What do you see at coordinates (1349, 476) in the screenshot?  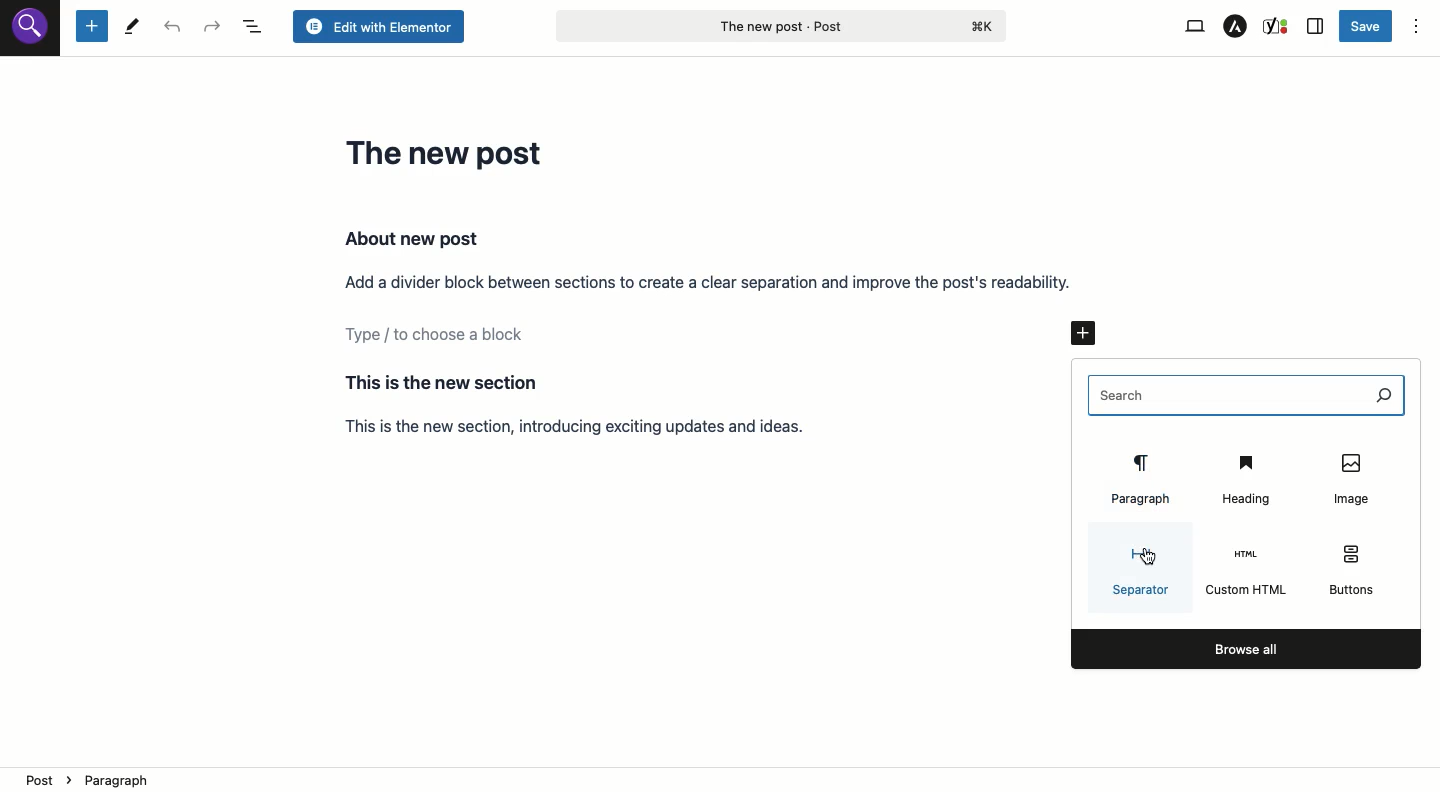 I see `Image` at bounding box center [1349, 476].